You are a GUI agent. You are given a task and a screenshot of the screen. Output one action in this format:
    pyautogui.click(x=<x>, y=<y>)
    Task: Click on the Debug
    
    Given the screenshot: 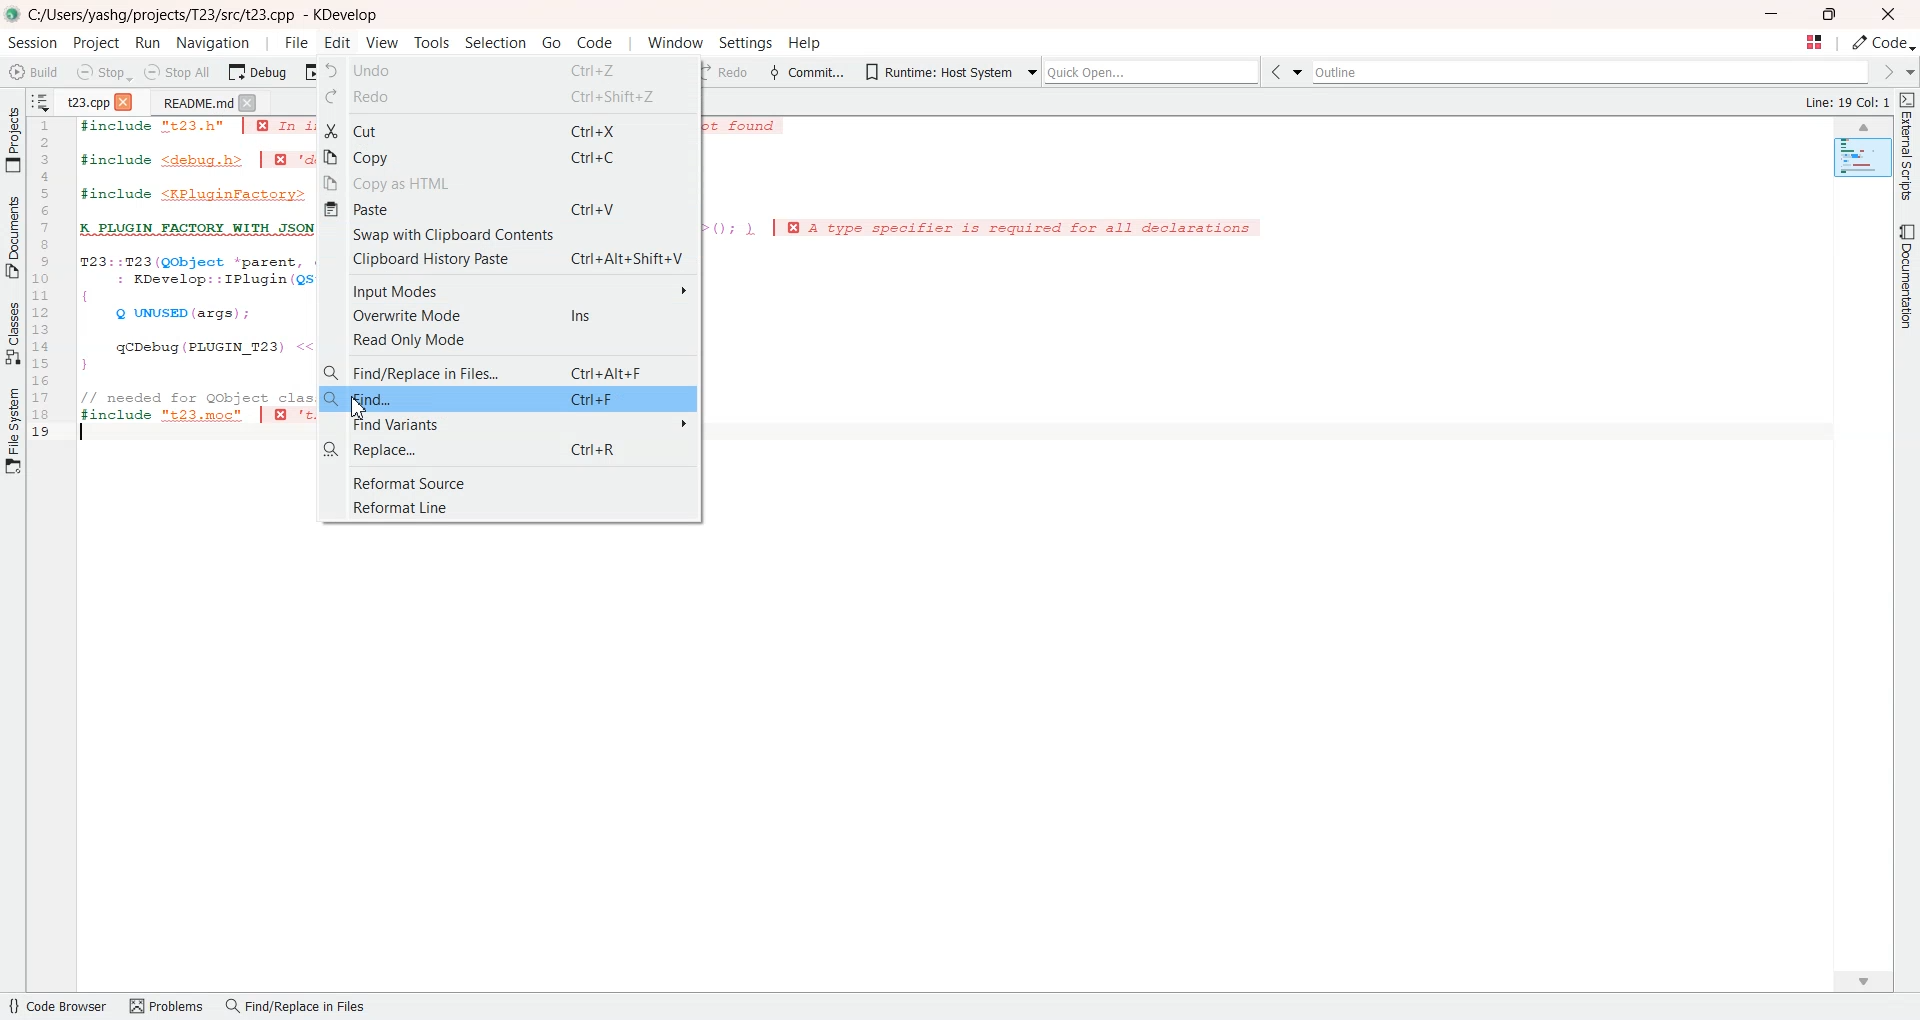 What is the action you would take?
    pyautogui.click(x=257, y=72)
    